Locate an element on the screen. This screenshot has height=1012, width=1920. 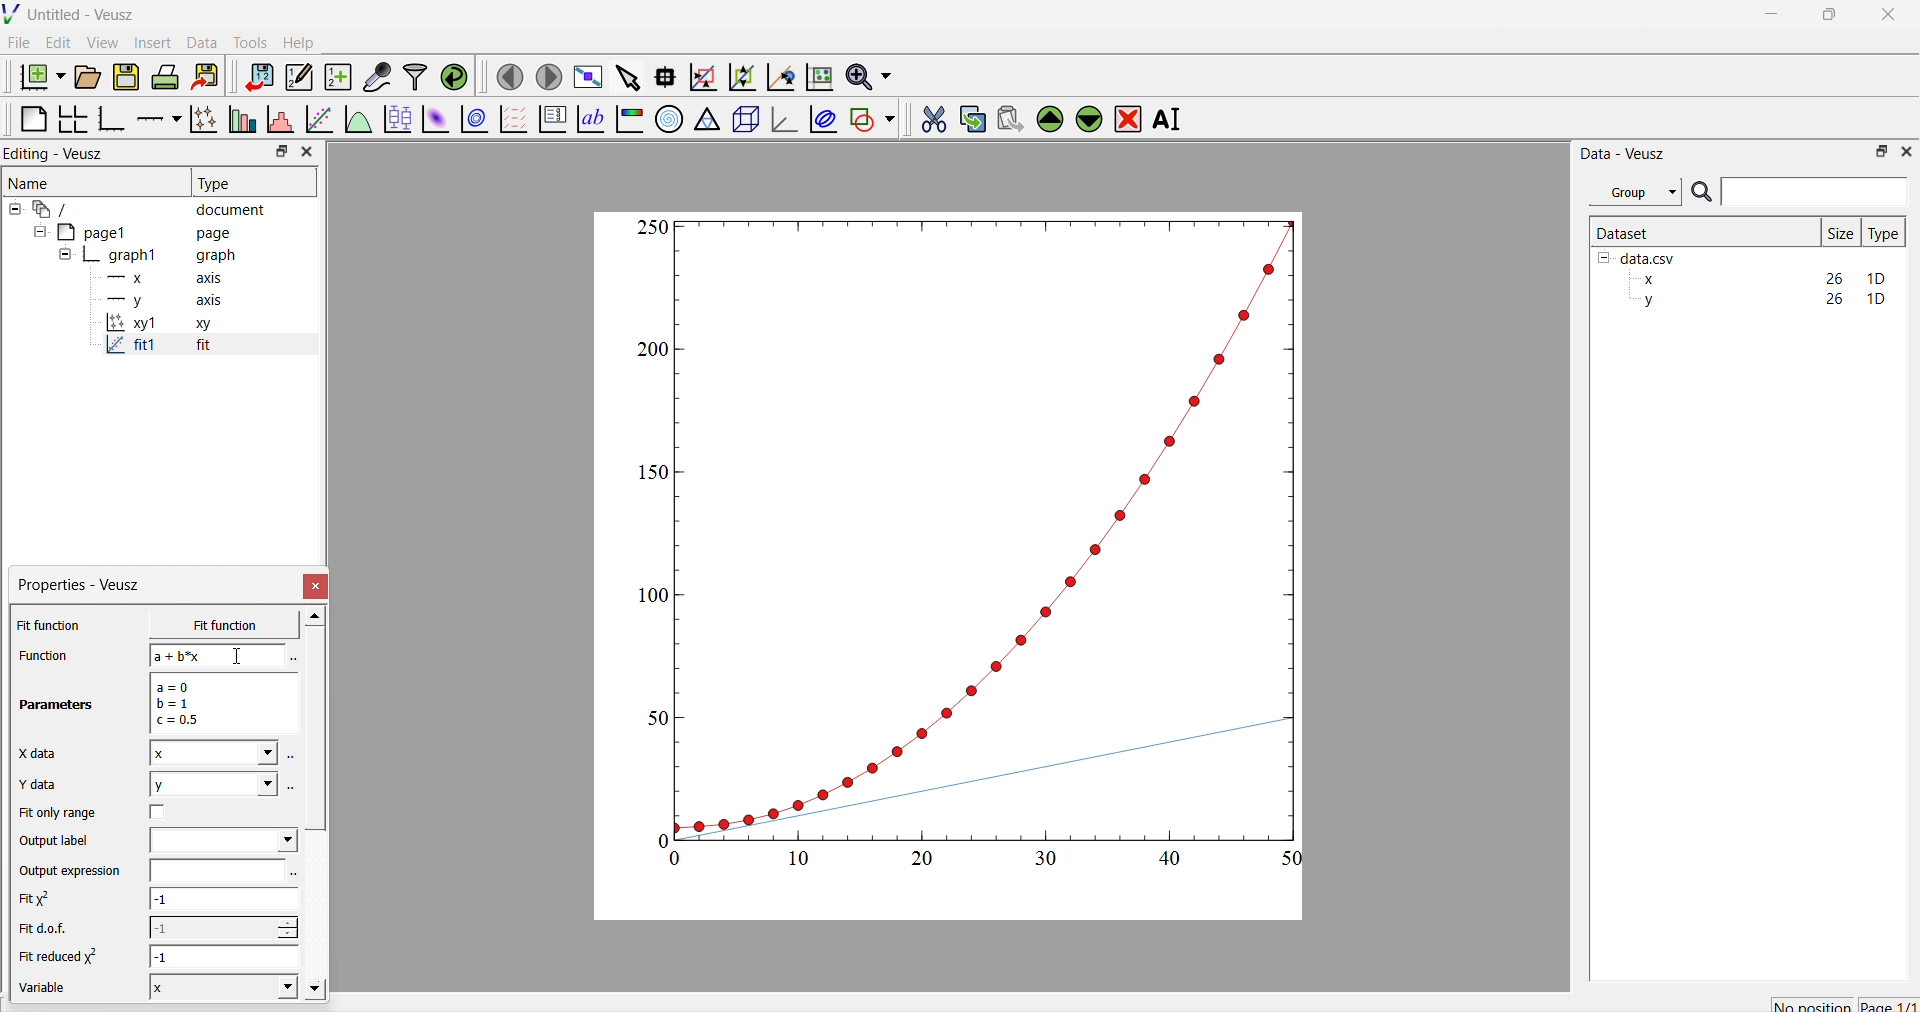
Close is located at coordinates (1890, 20).